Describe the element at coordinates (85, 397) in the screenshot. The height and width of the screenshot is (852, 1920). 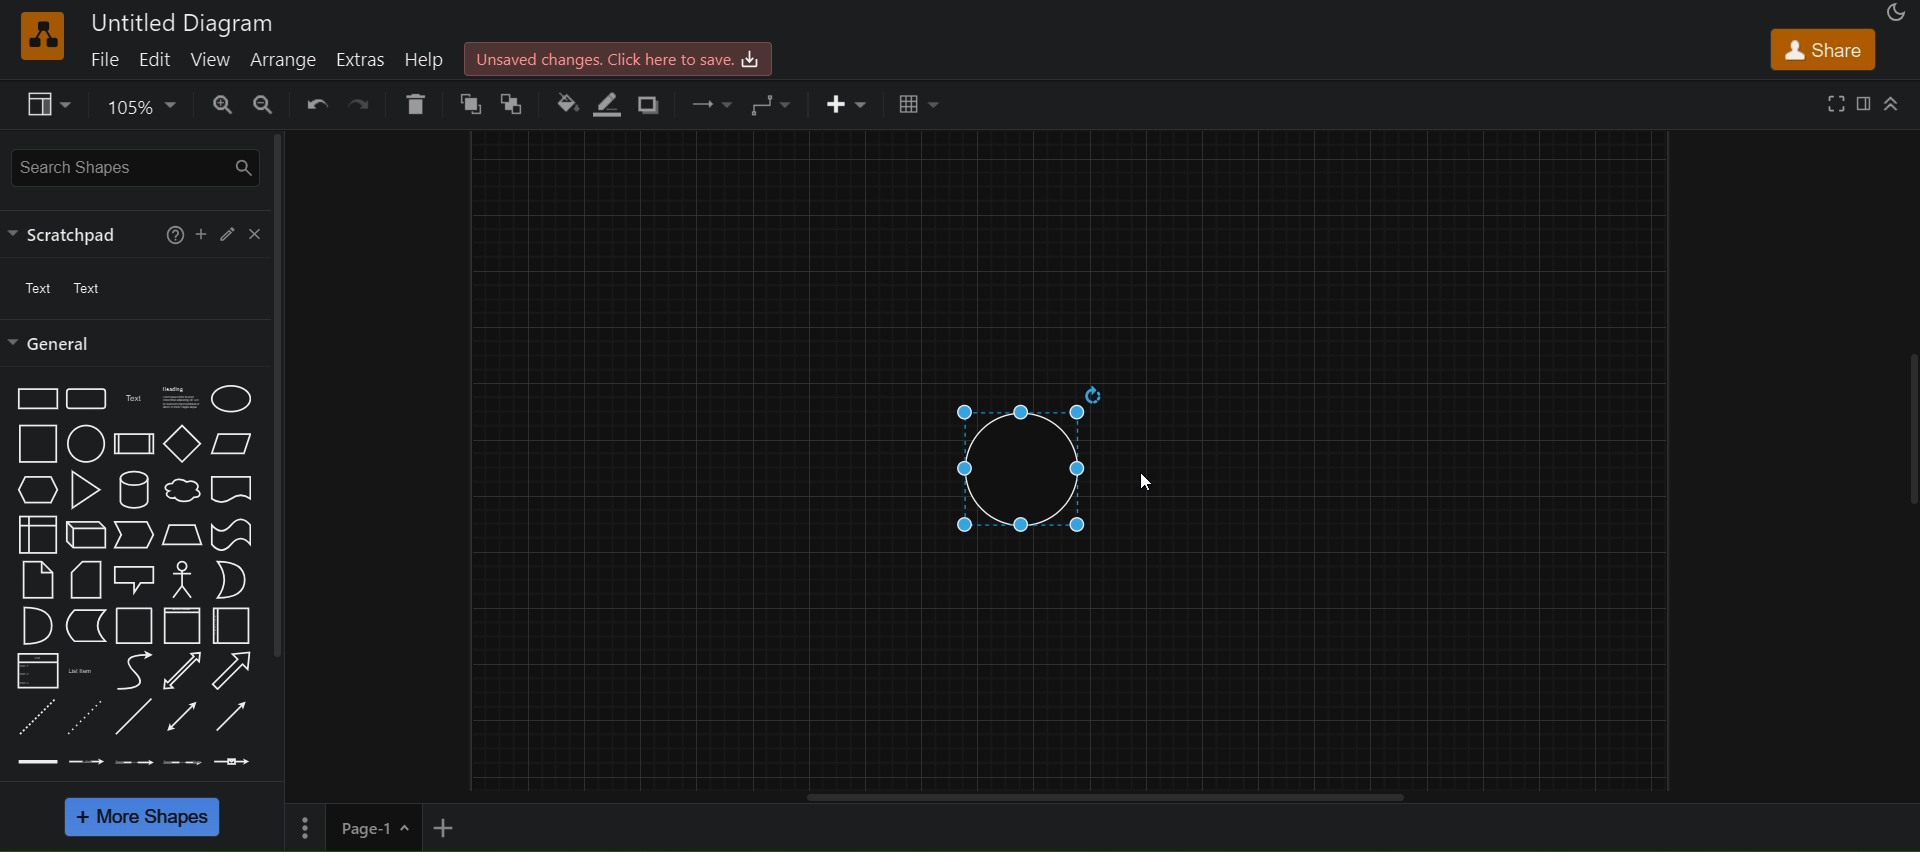
I see `rounded rectangle` at that location.